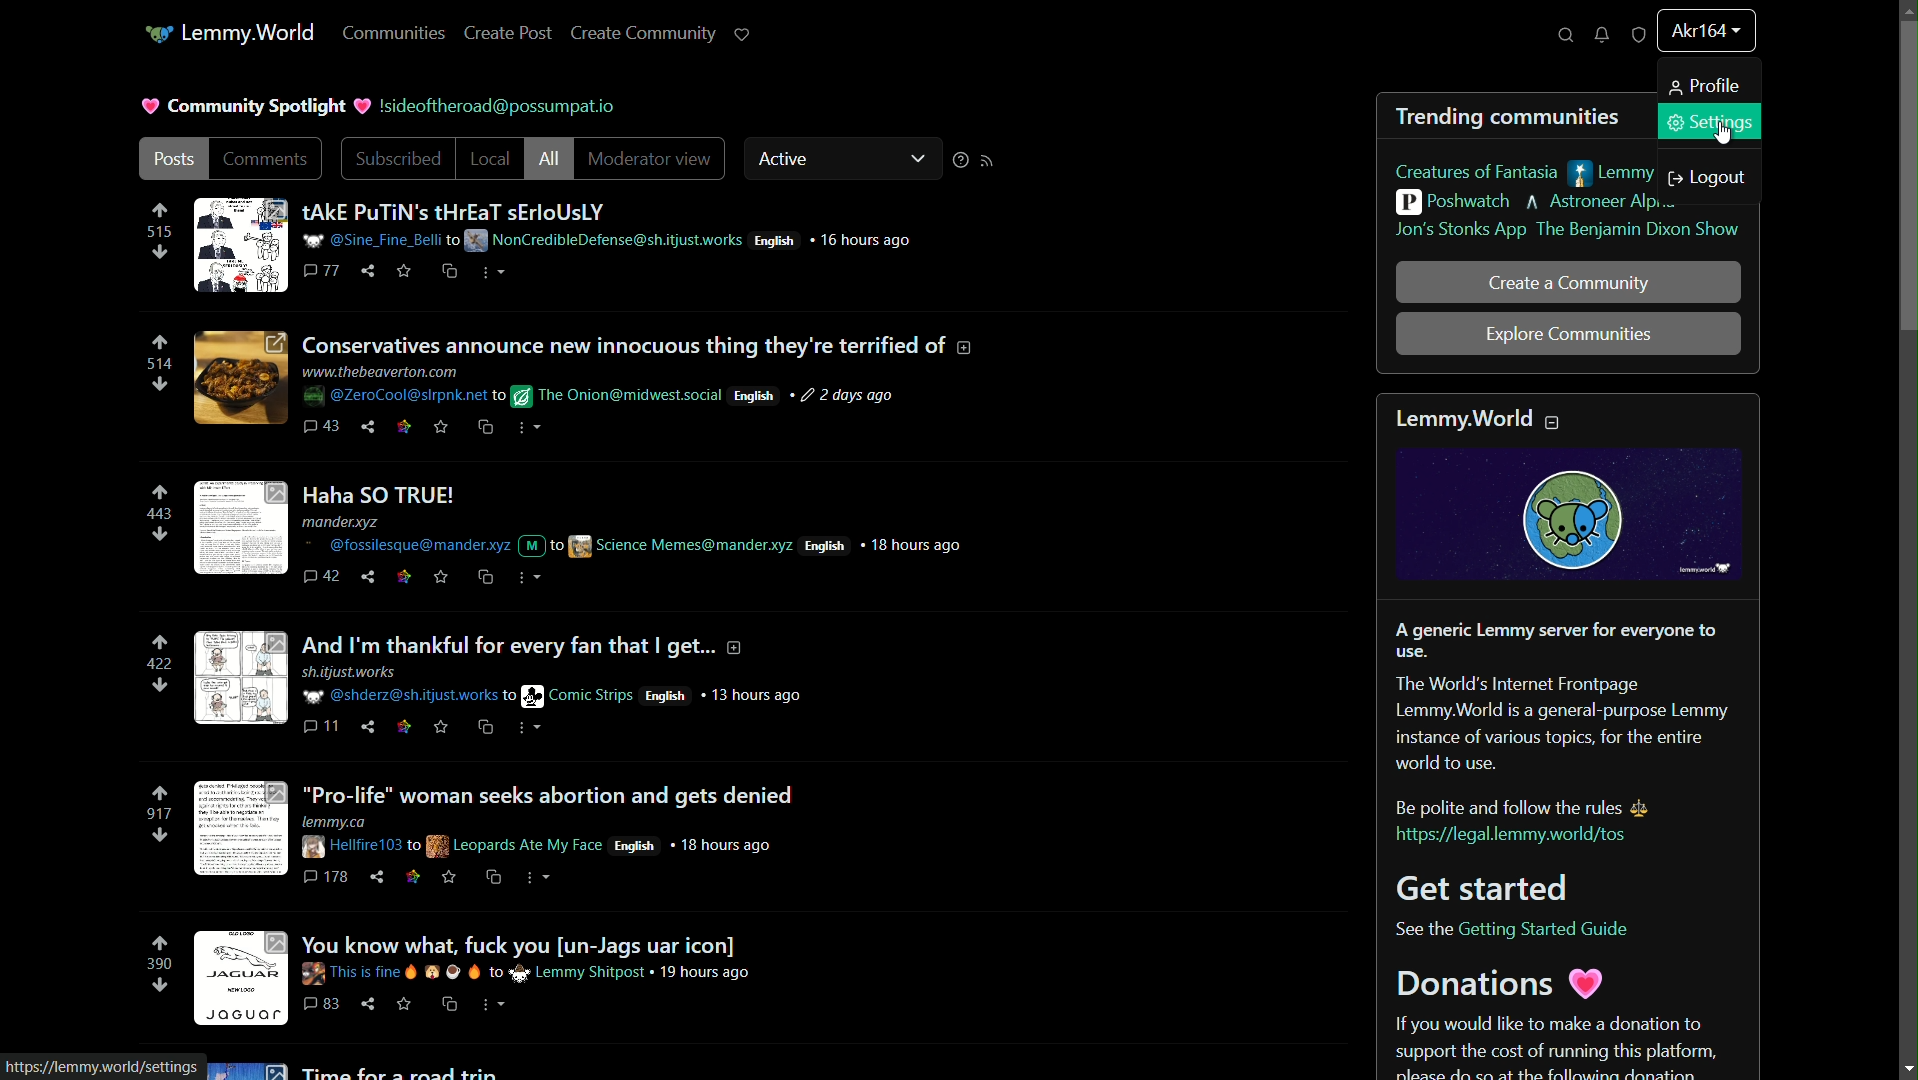 Image resolution: width=1918 pixels, height=1080 pixels. What do you see at coordinates (158, 666) in the screenshot?
I see `number of votes` at bounding box center [158, 666].